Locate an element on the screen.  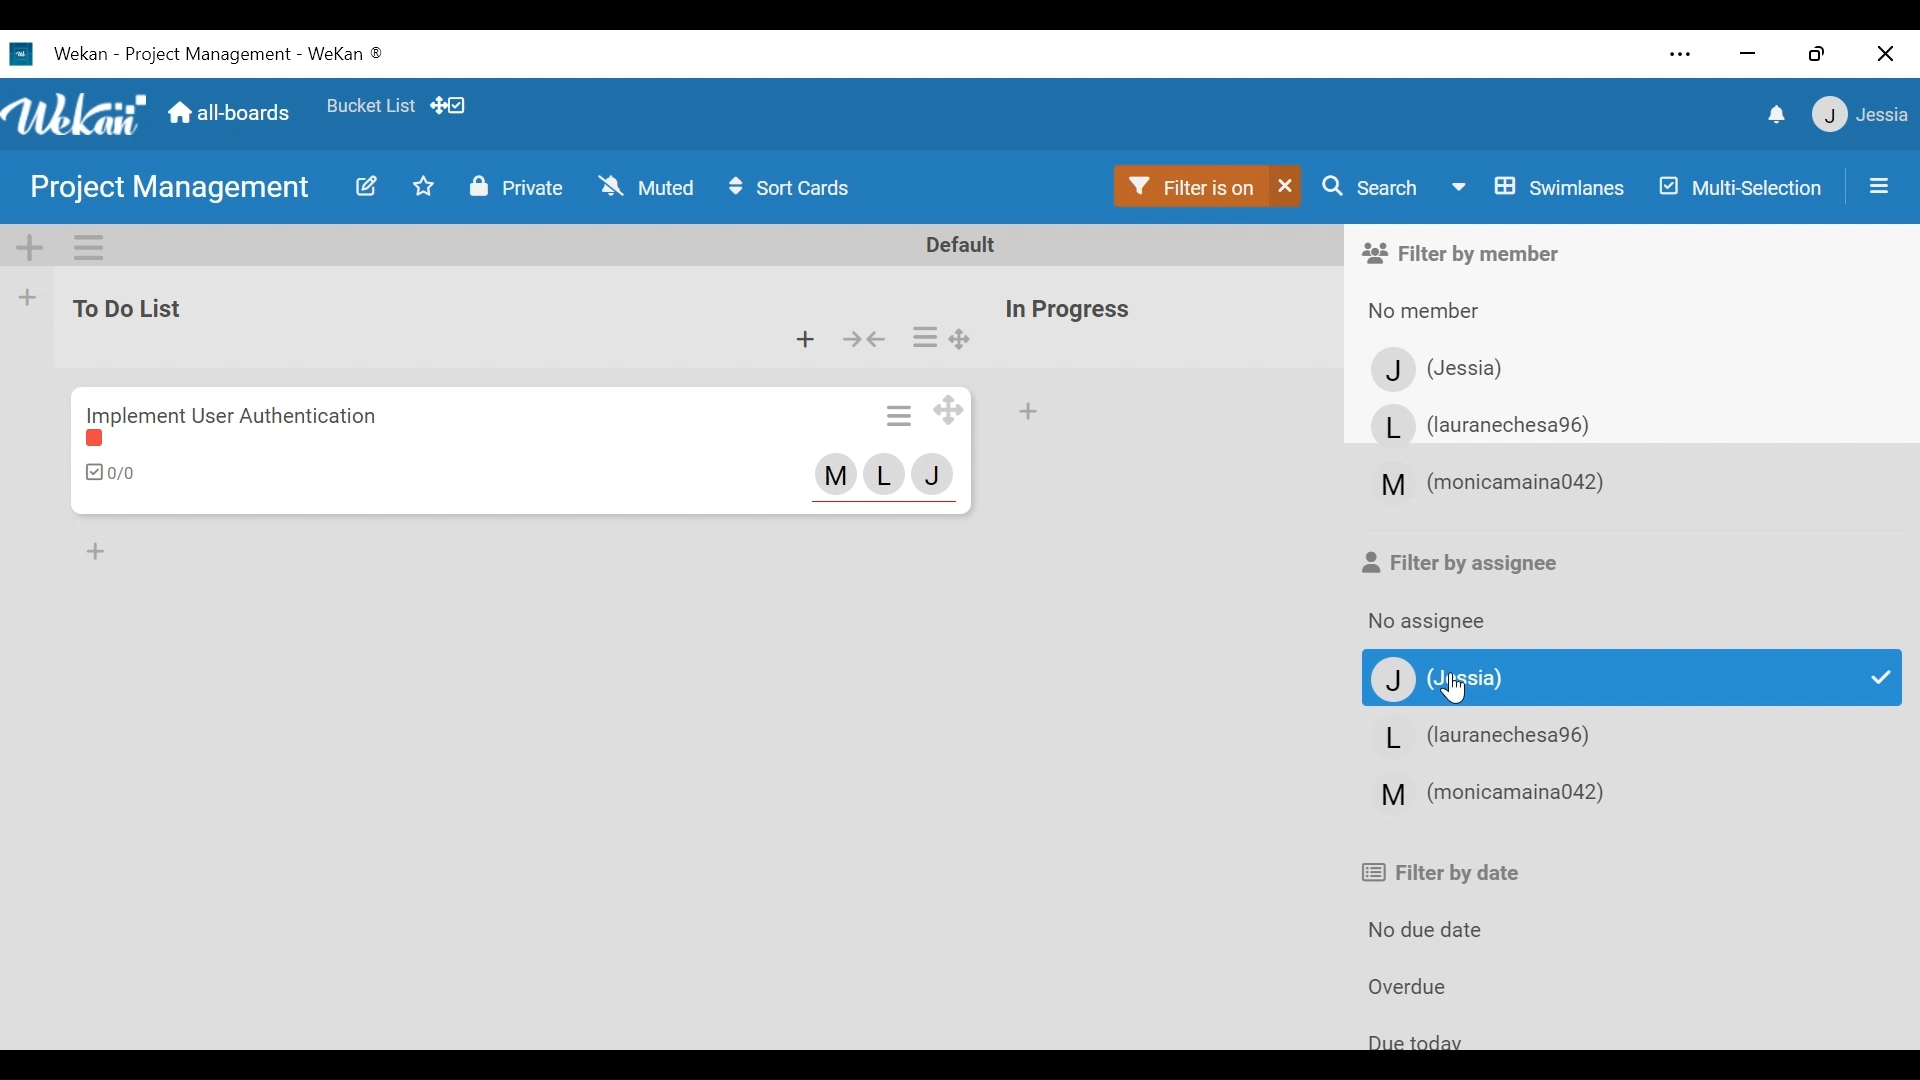
Add Swiimlane is located at coordinates (31, 247).